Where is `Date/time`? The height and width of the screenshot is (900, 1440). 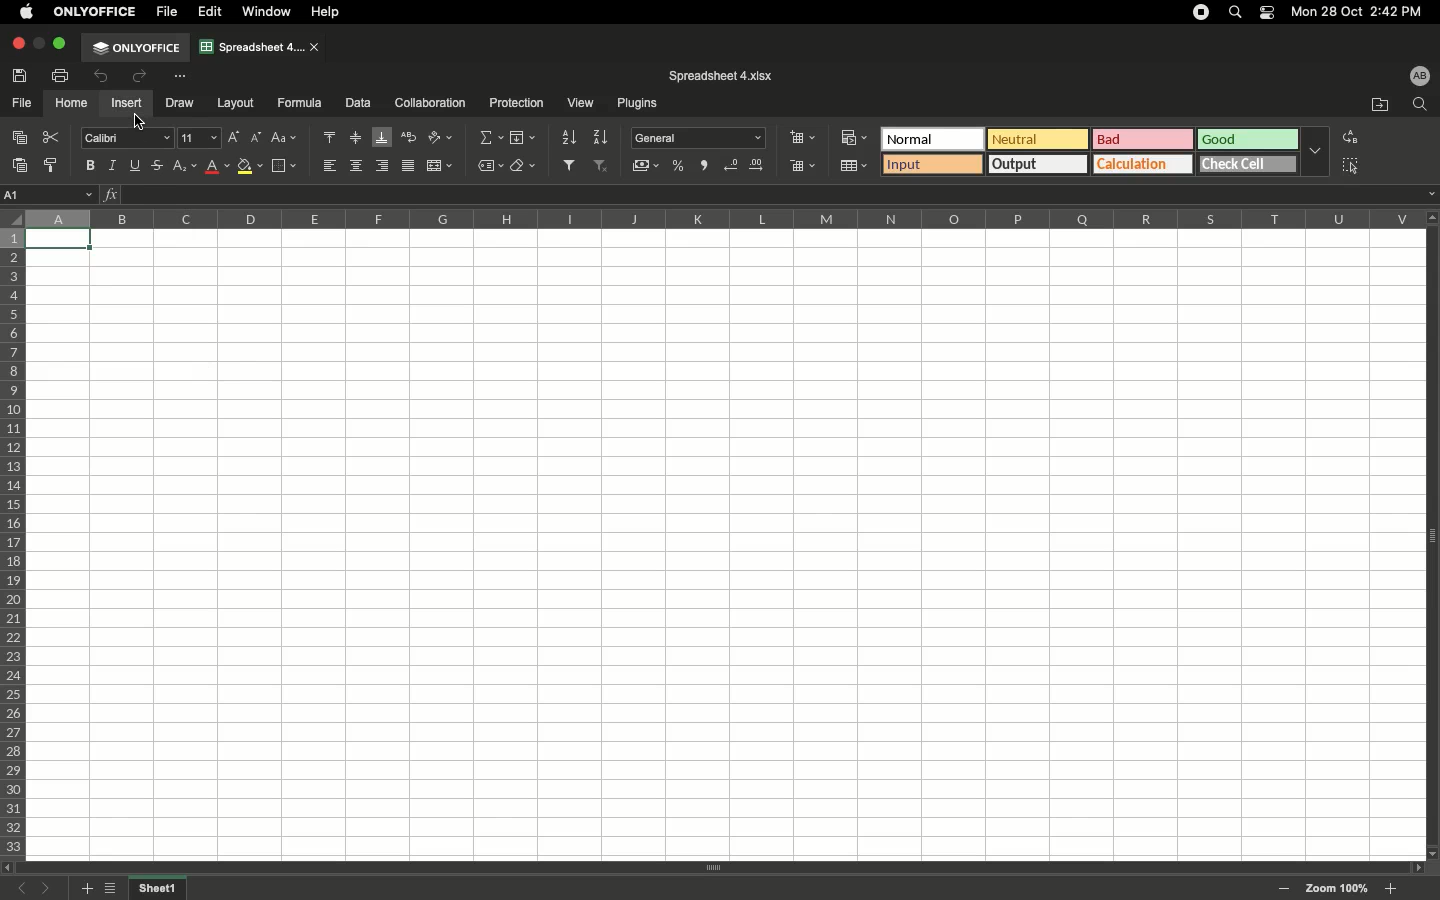 Date/time is located at coordinates (1364, 11).